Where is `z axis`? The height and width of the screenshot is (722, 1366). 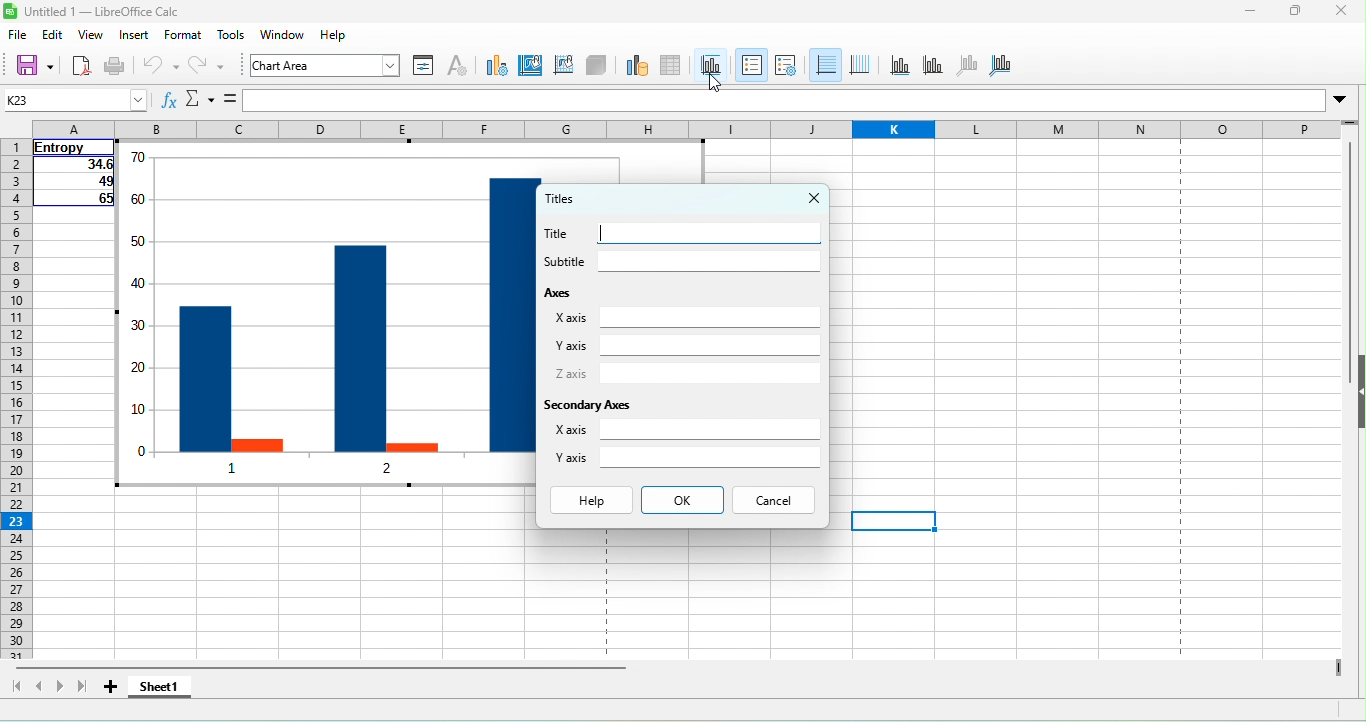 z axis is located at coordinates (972, 65).